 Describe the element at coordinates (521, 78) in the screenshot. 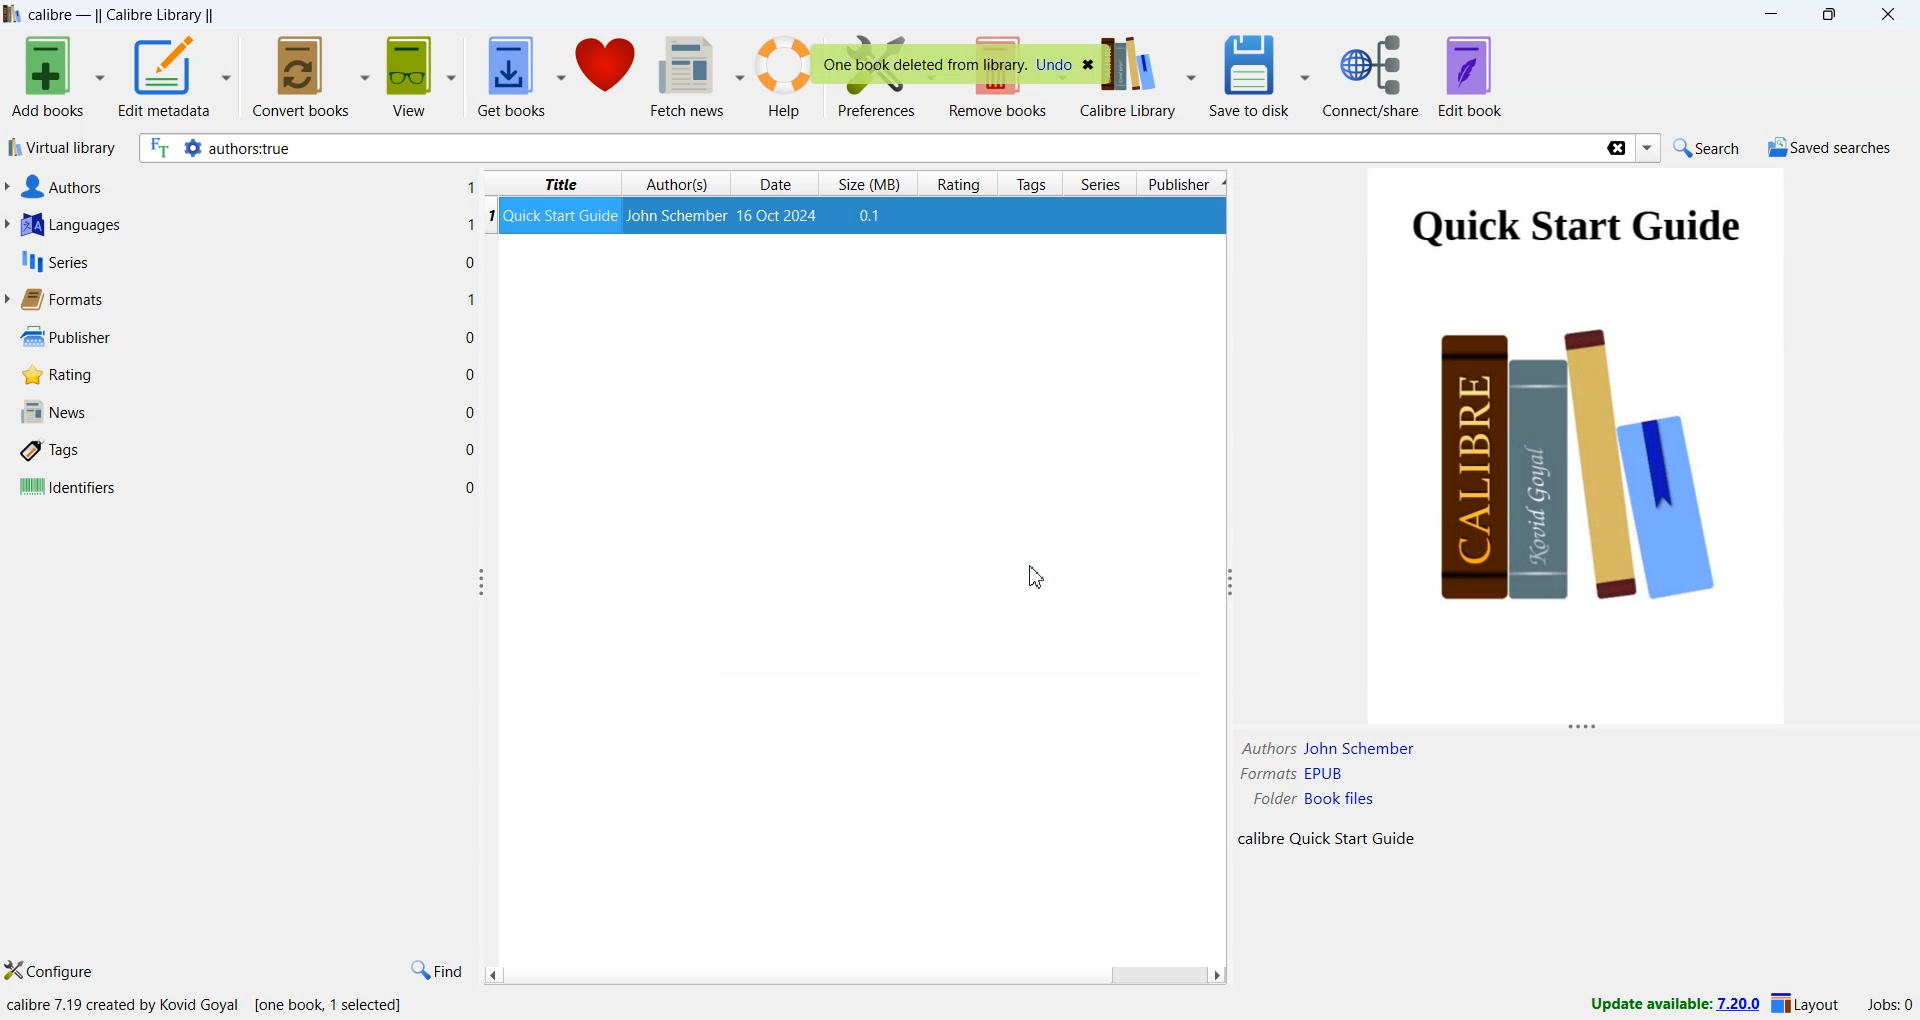

I see `get books` at that location.